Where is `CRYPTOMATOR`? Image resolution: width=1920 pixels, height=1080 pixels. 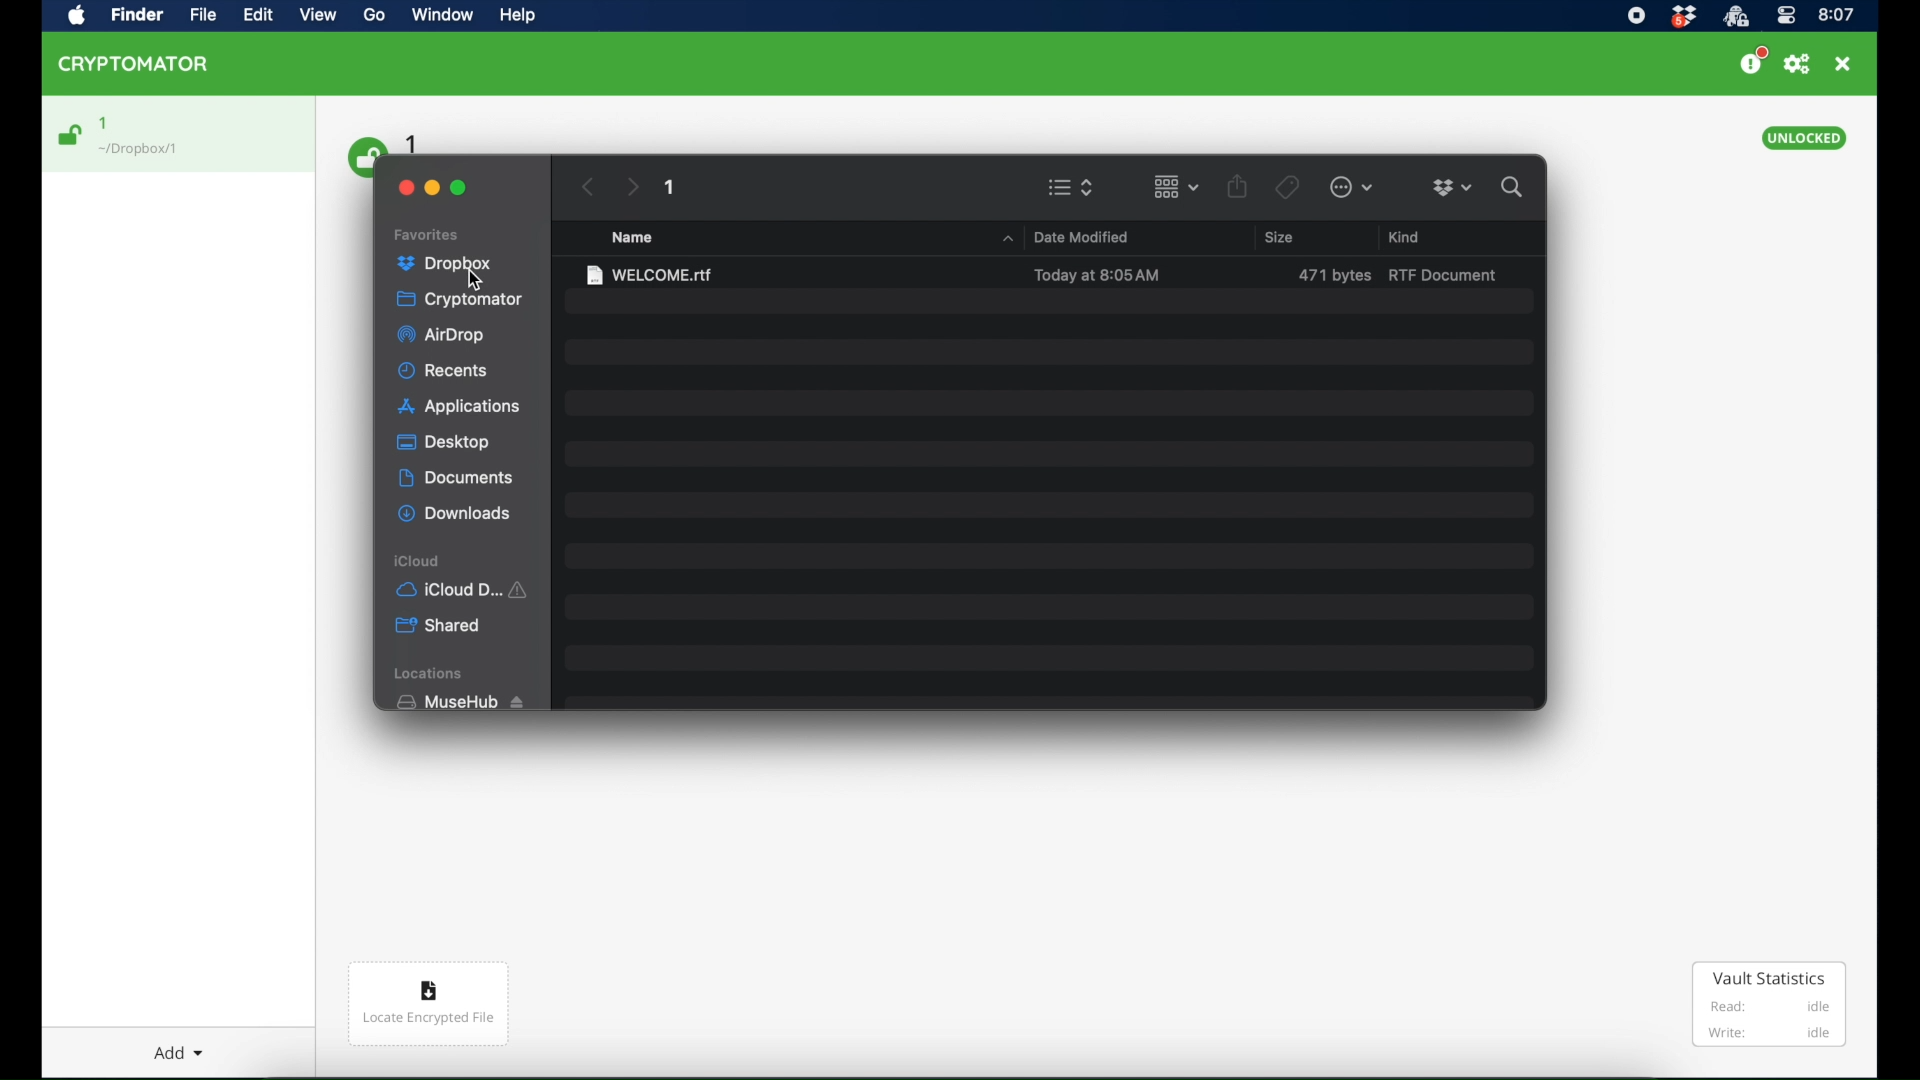 CRYPTOMATOR is located at coordinates (143, 67).